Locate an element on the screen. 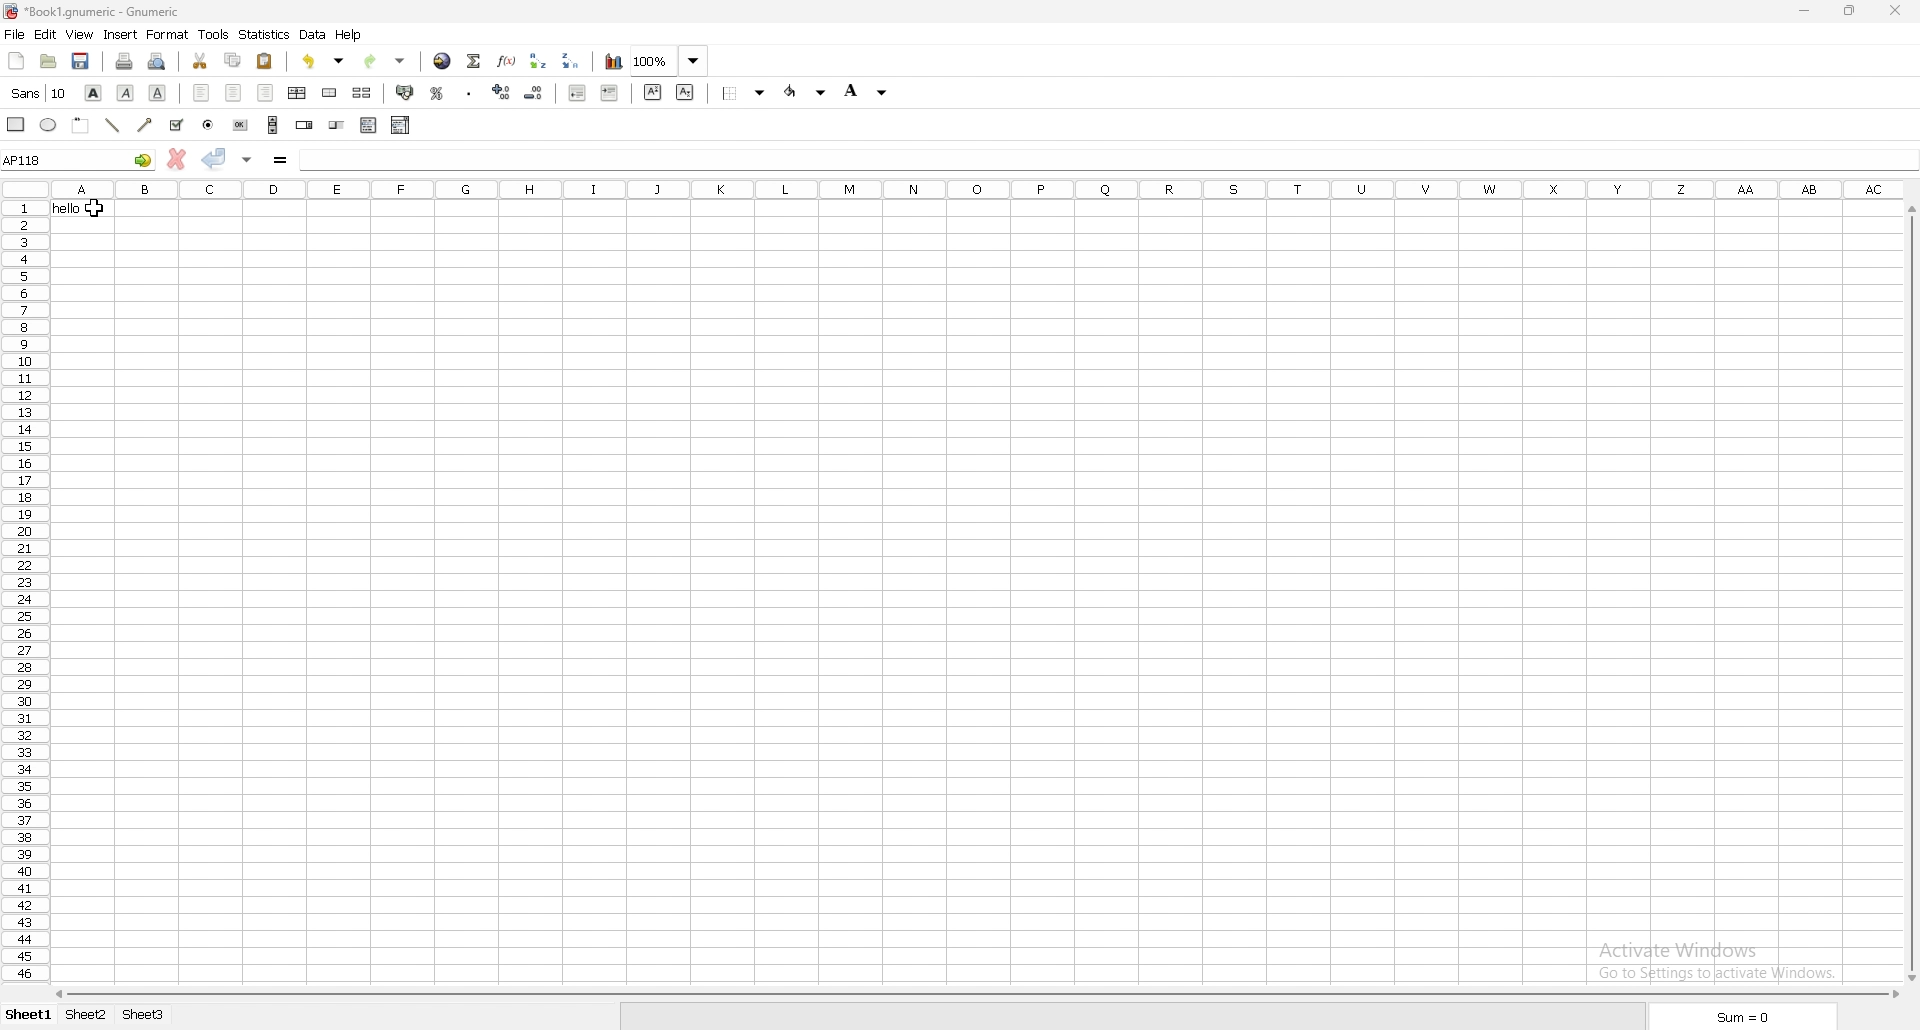 This screenshot has width=1920, height=1030. formula is located at coordinates (282, 158).